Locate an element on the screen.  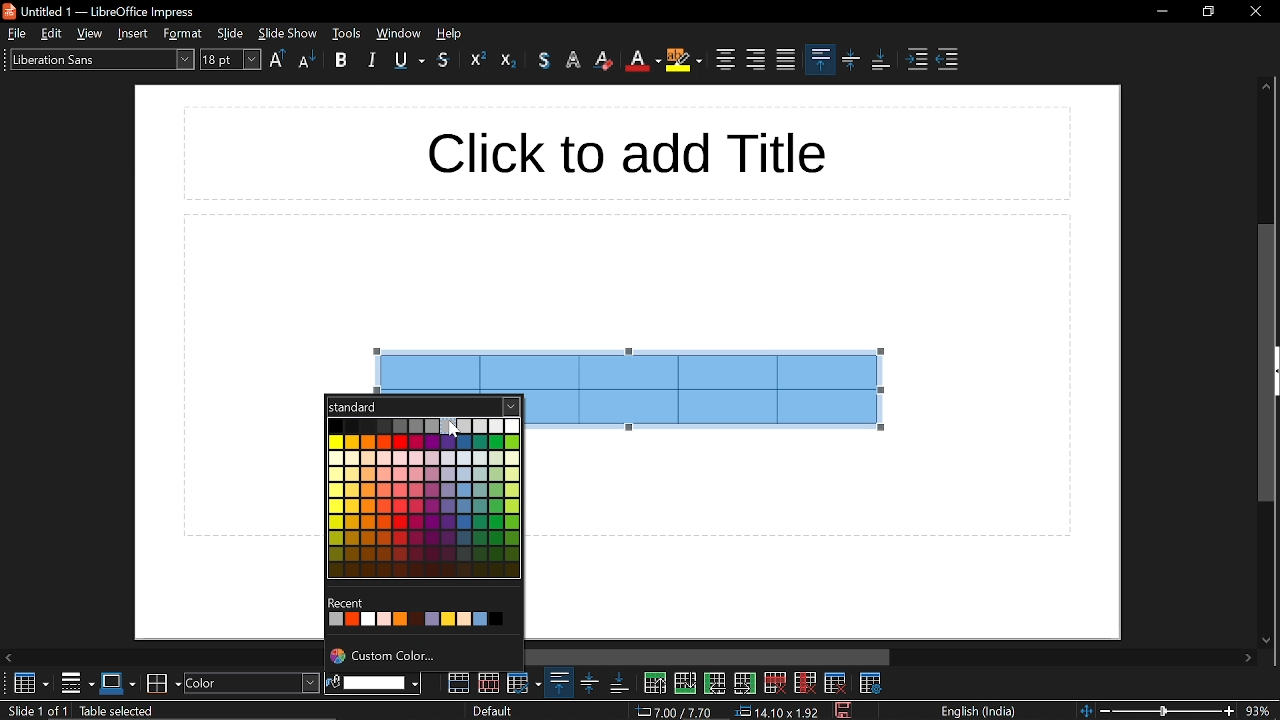
increase indent is located at coordinates (919, 59).